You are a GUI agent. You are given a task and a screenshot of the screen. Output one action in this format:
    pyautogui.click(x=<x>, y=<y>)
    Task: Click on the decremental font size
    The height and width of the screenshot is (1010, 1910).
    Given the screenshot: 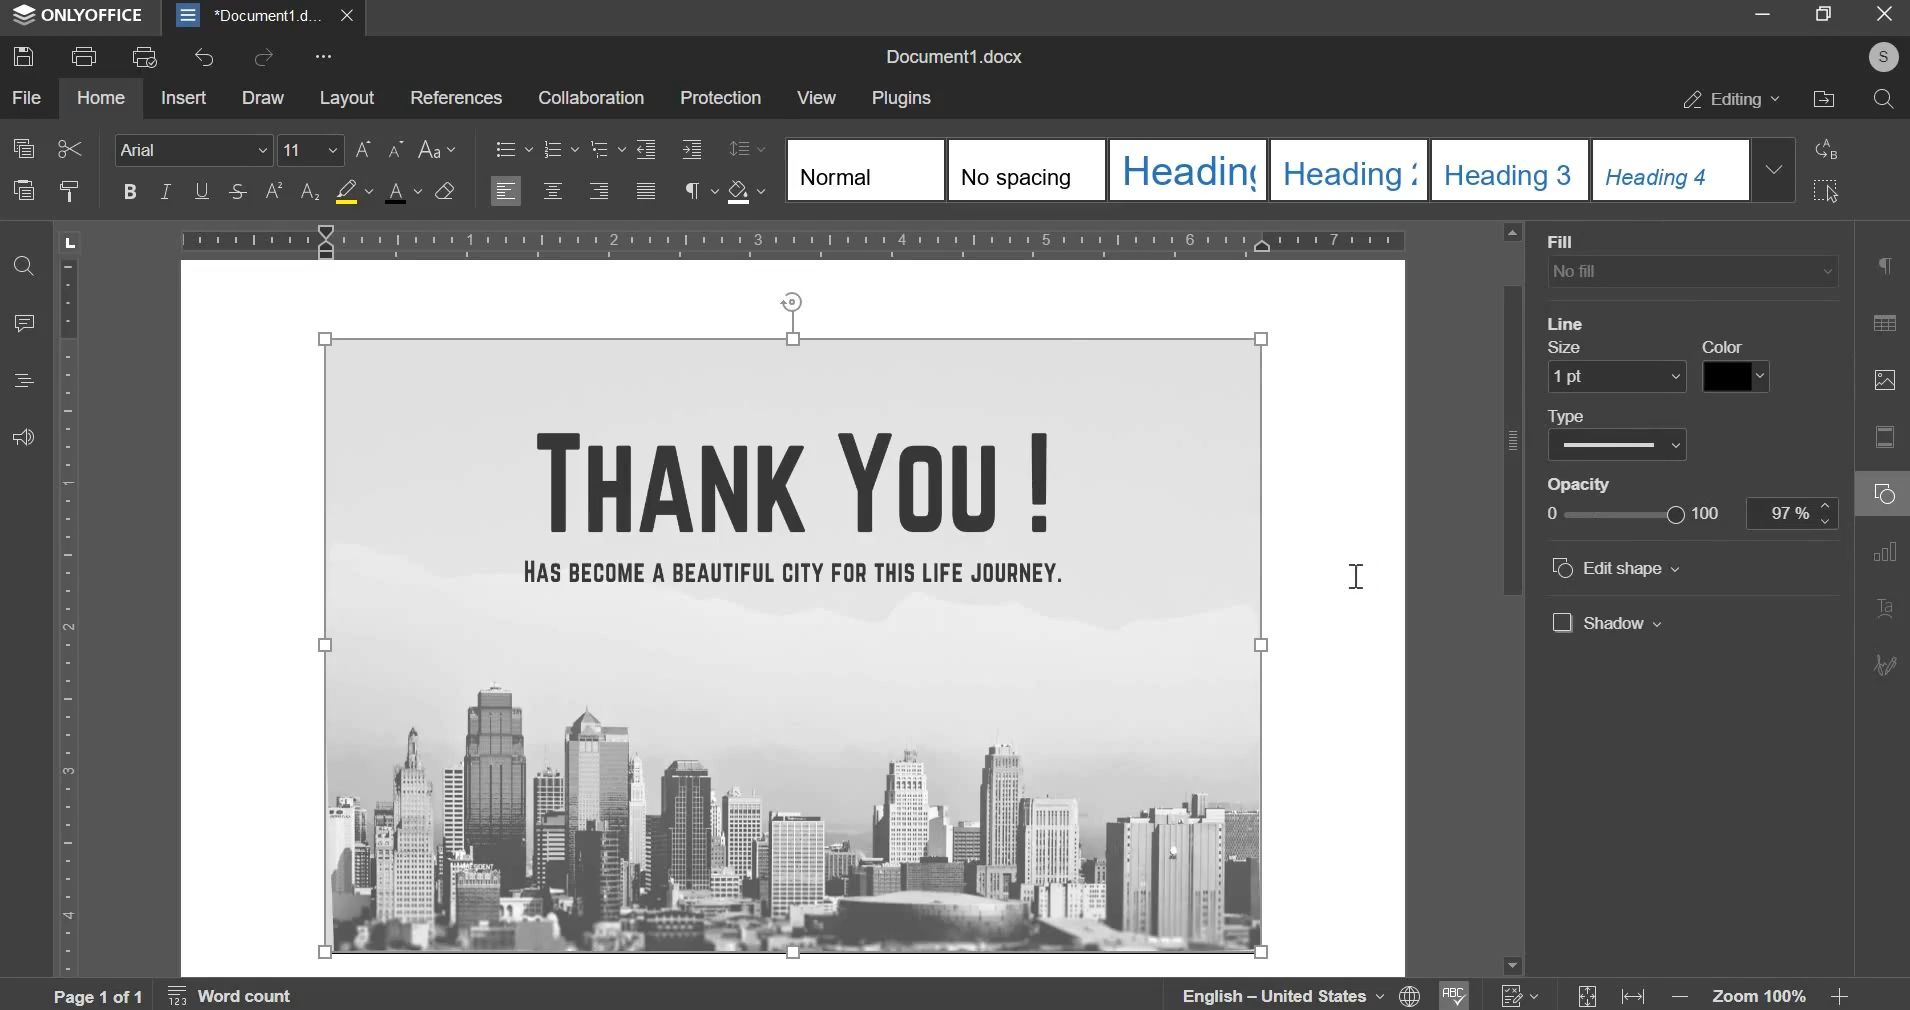 What is the action you would take?
    pyautogui.click(x=398, y=150)
    